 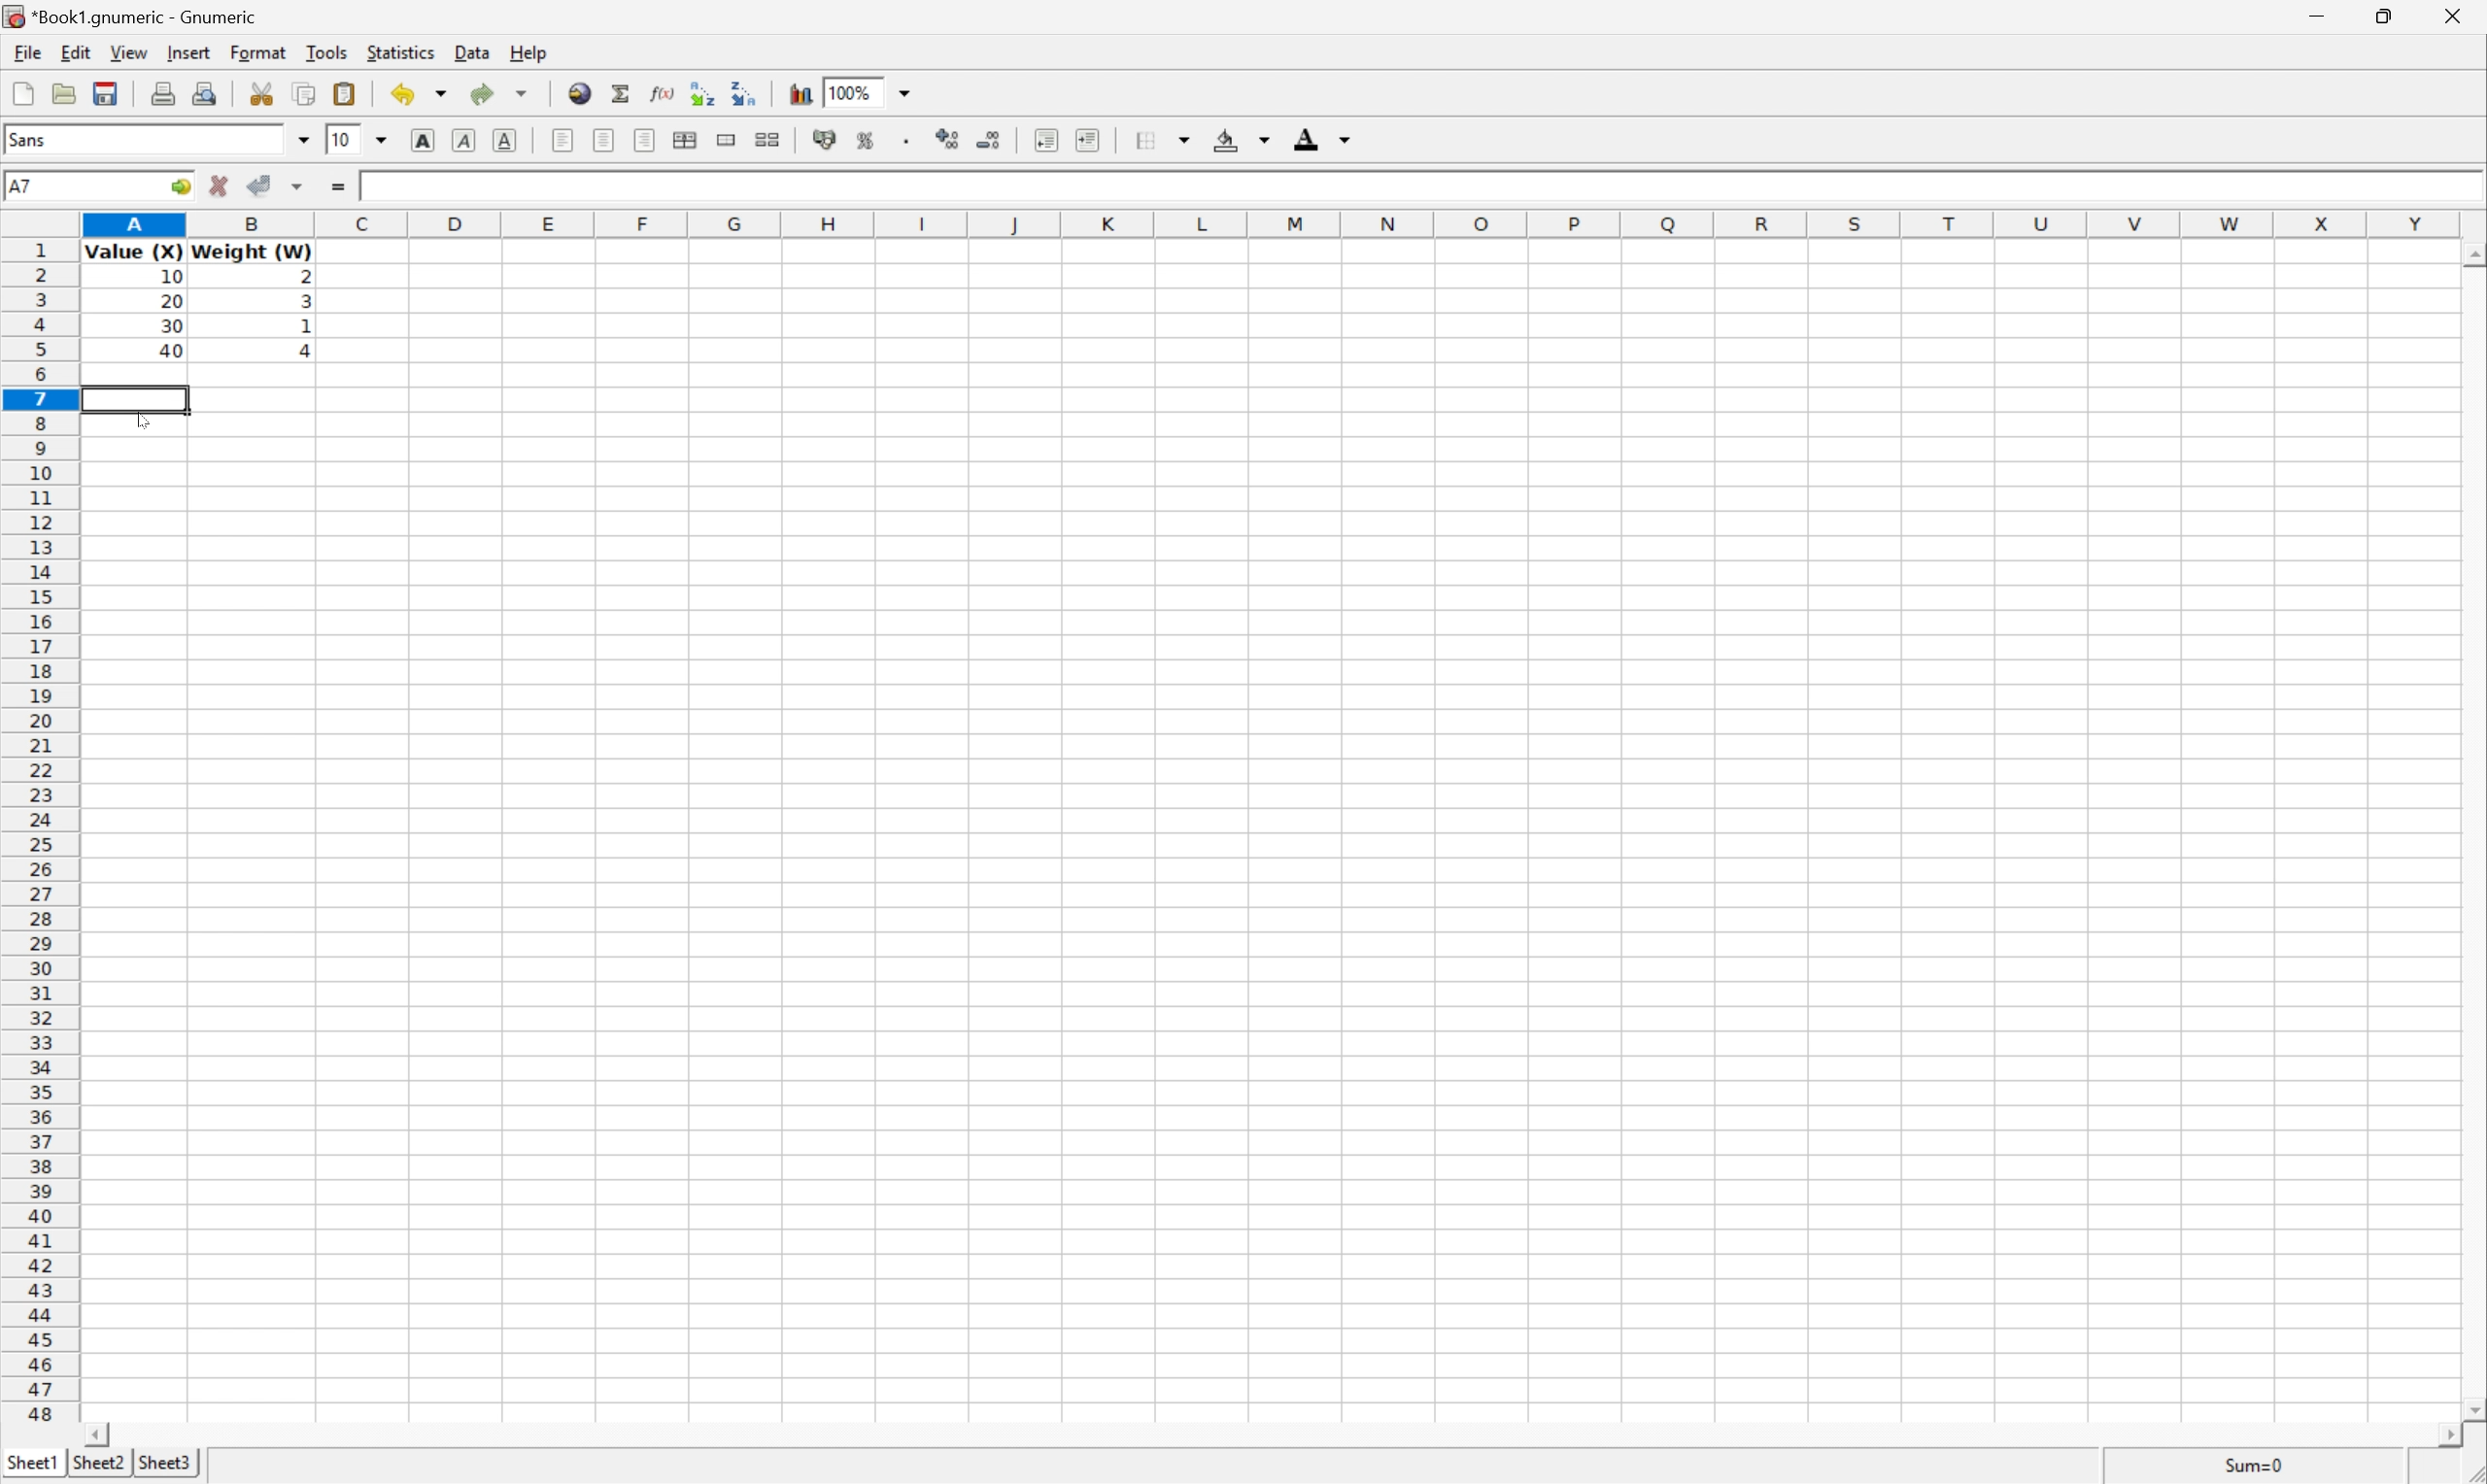 I want to click on Help, so click(x=526, y=49).